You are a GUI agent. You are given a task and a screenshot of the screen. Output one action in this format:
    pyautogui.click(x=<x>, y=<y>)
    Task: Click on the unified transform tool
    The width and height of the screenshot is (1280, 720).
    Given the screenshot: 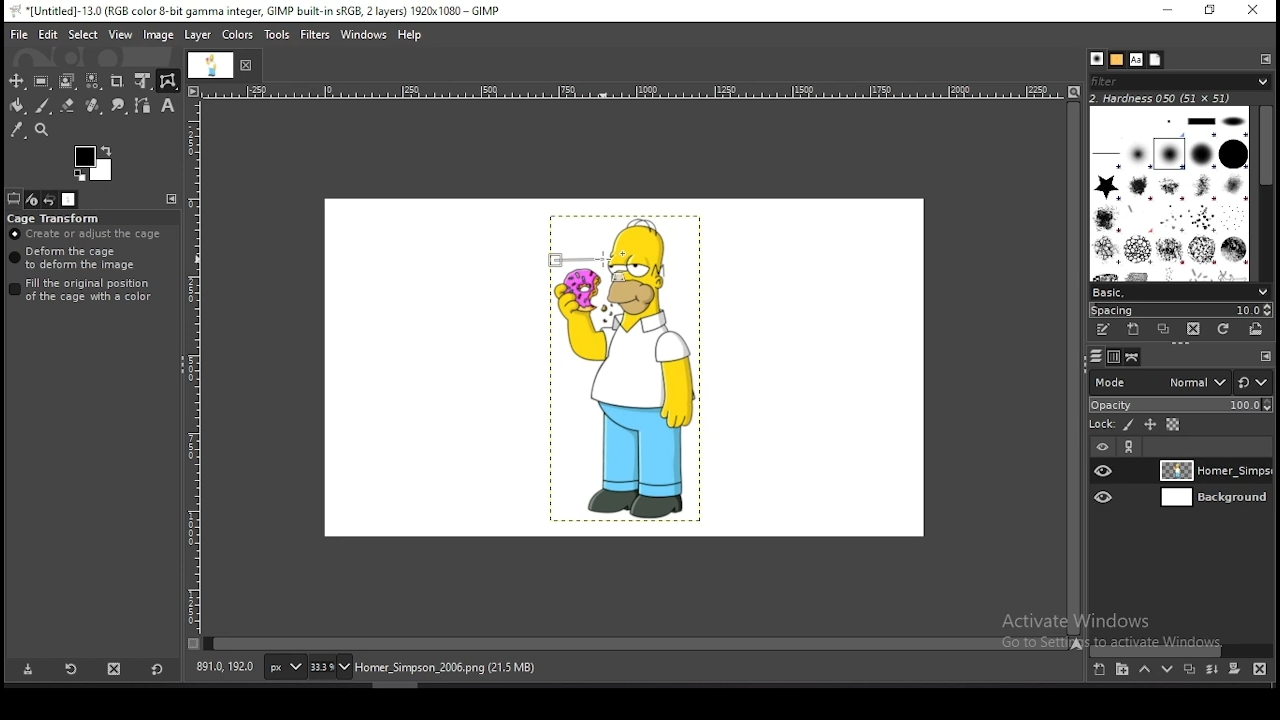 What is the action you would take?
    pyautogui.click(x=143, y=81)
    